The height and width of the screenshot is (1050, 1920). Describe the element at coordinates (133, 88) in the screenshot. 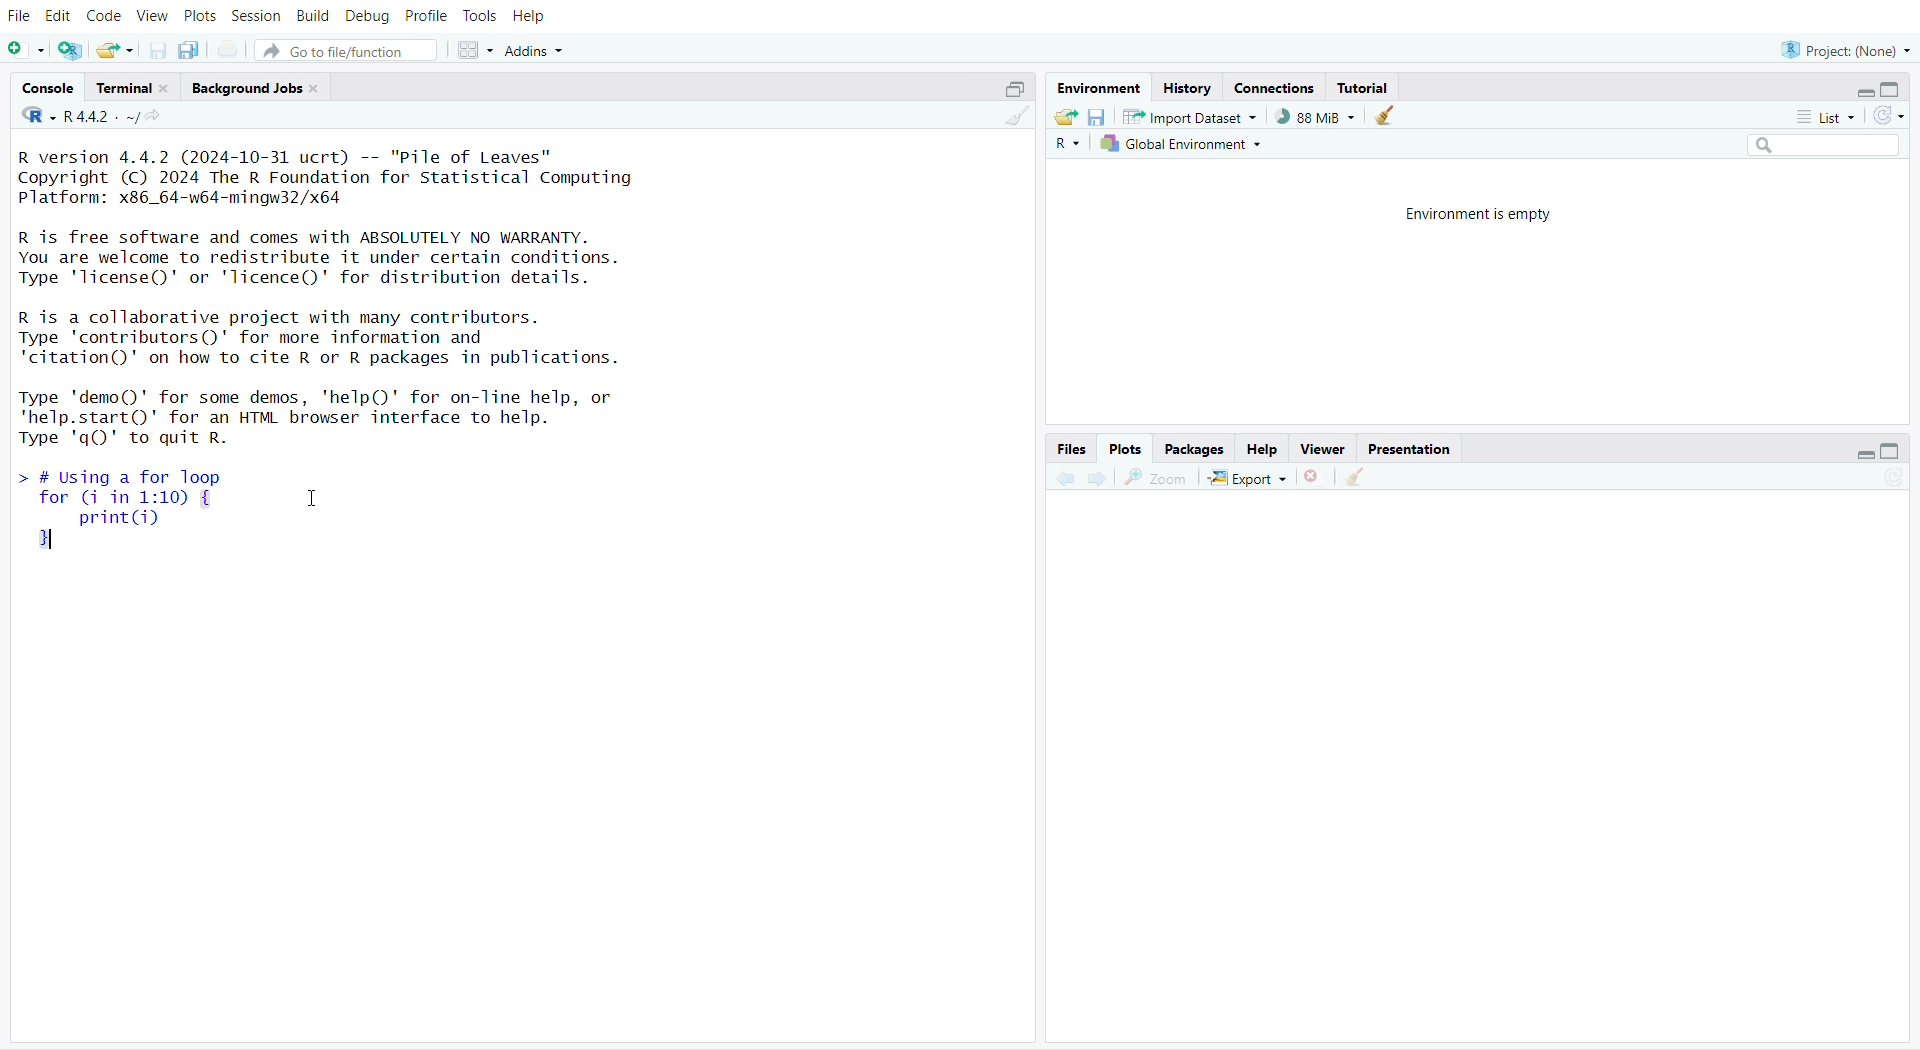

I see `terminal` at that location.